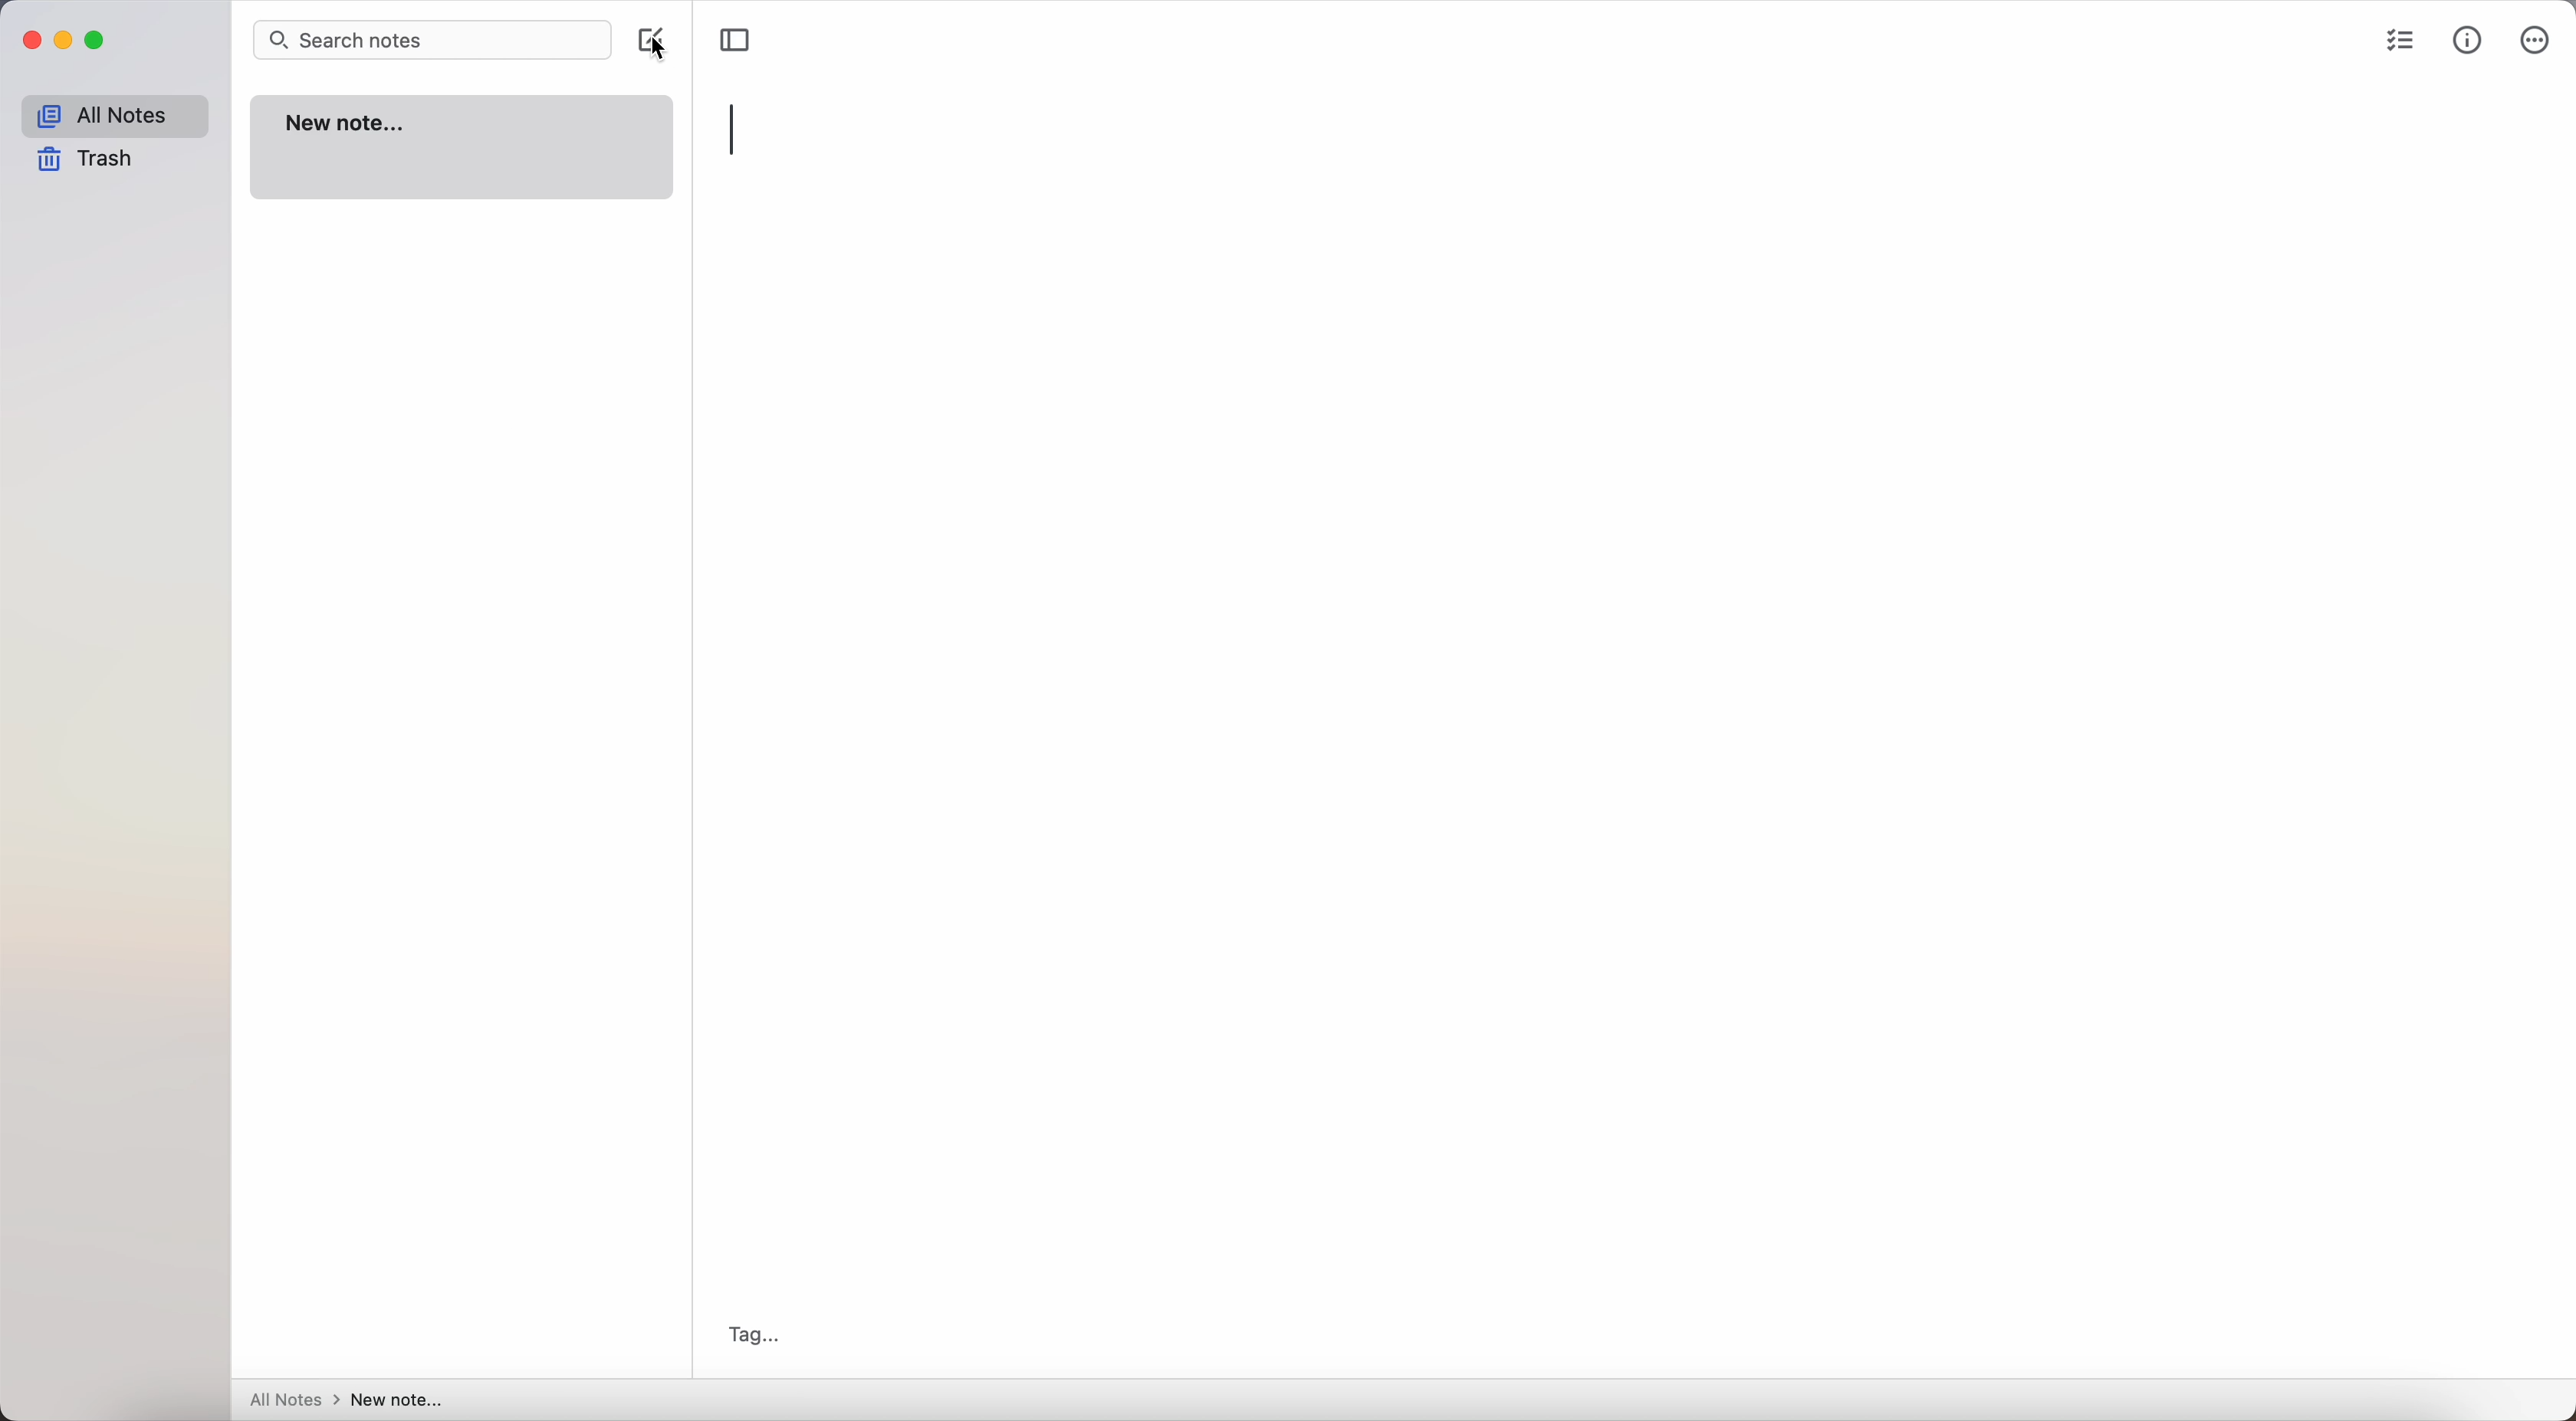 The image size is (2576, 1421). What do you see at coordinates (754, 1335) in the screenshot?
I see `tag` at bounding box center [754, 1335].